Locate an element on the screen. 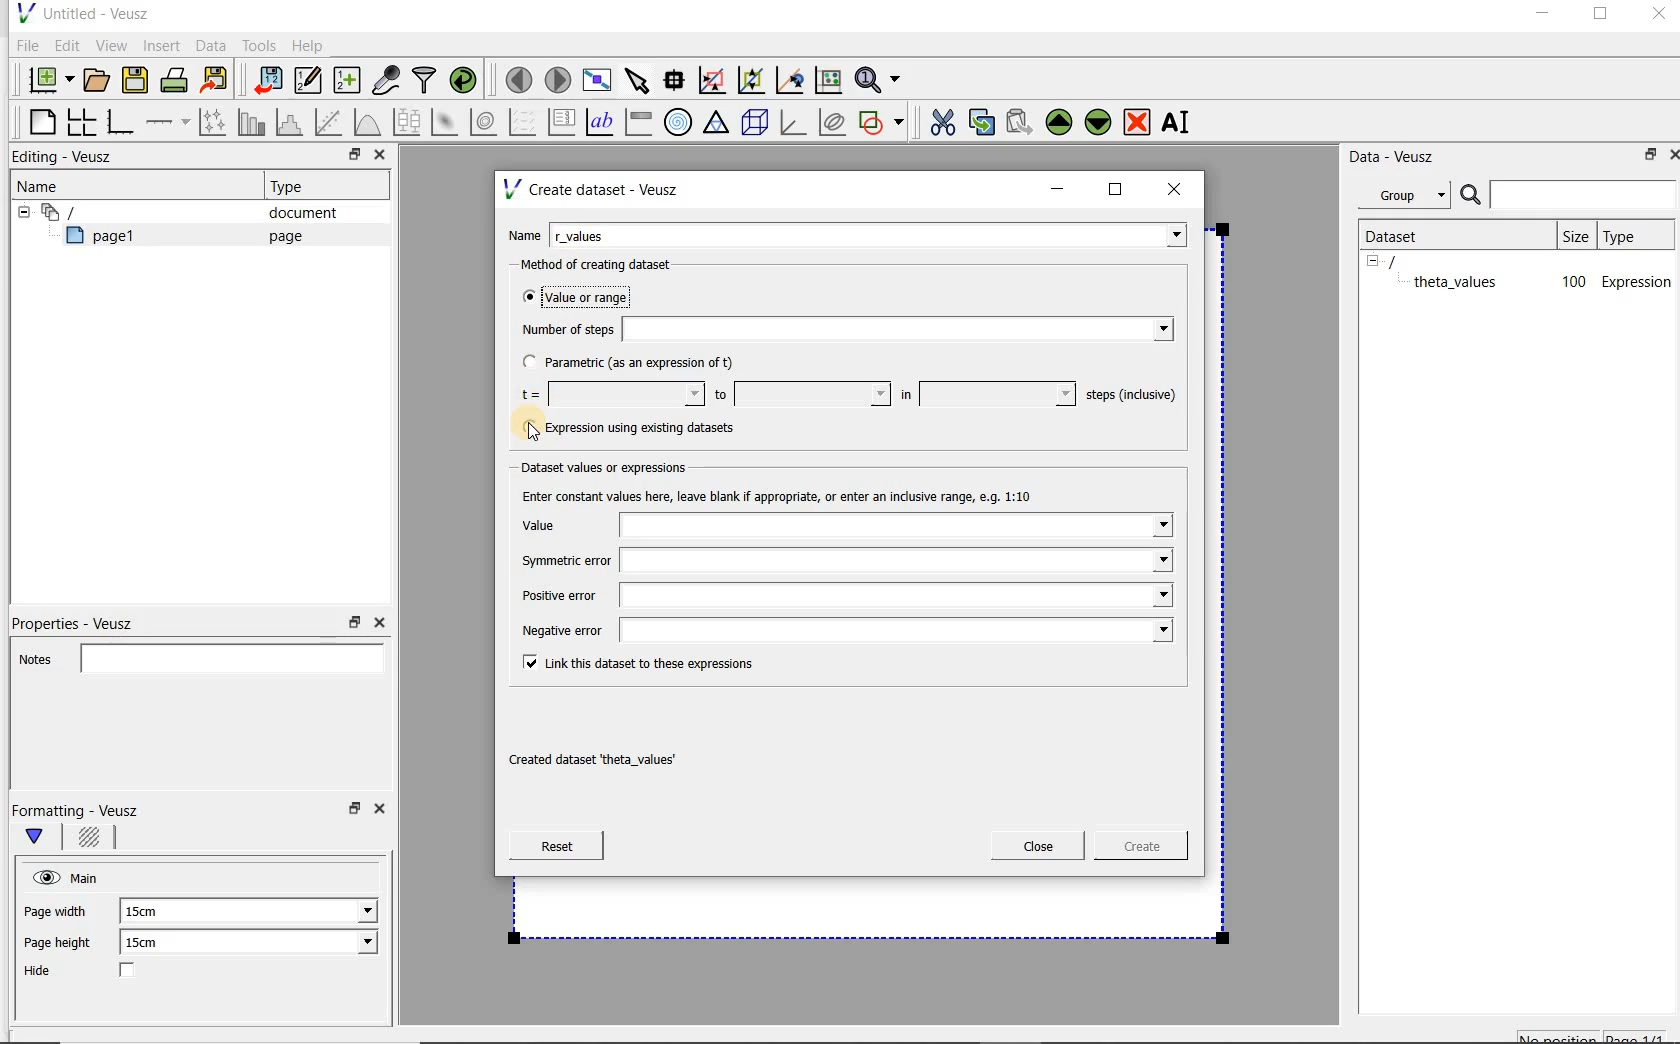 This screenshot has width=1680, height=1044. open a document is located at coordinates (99, 78).